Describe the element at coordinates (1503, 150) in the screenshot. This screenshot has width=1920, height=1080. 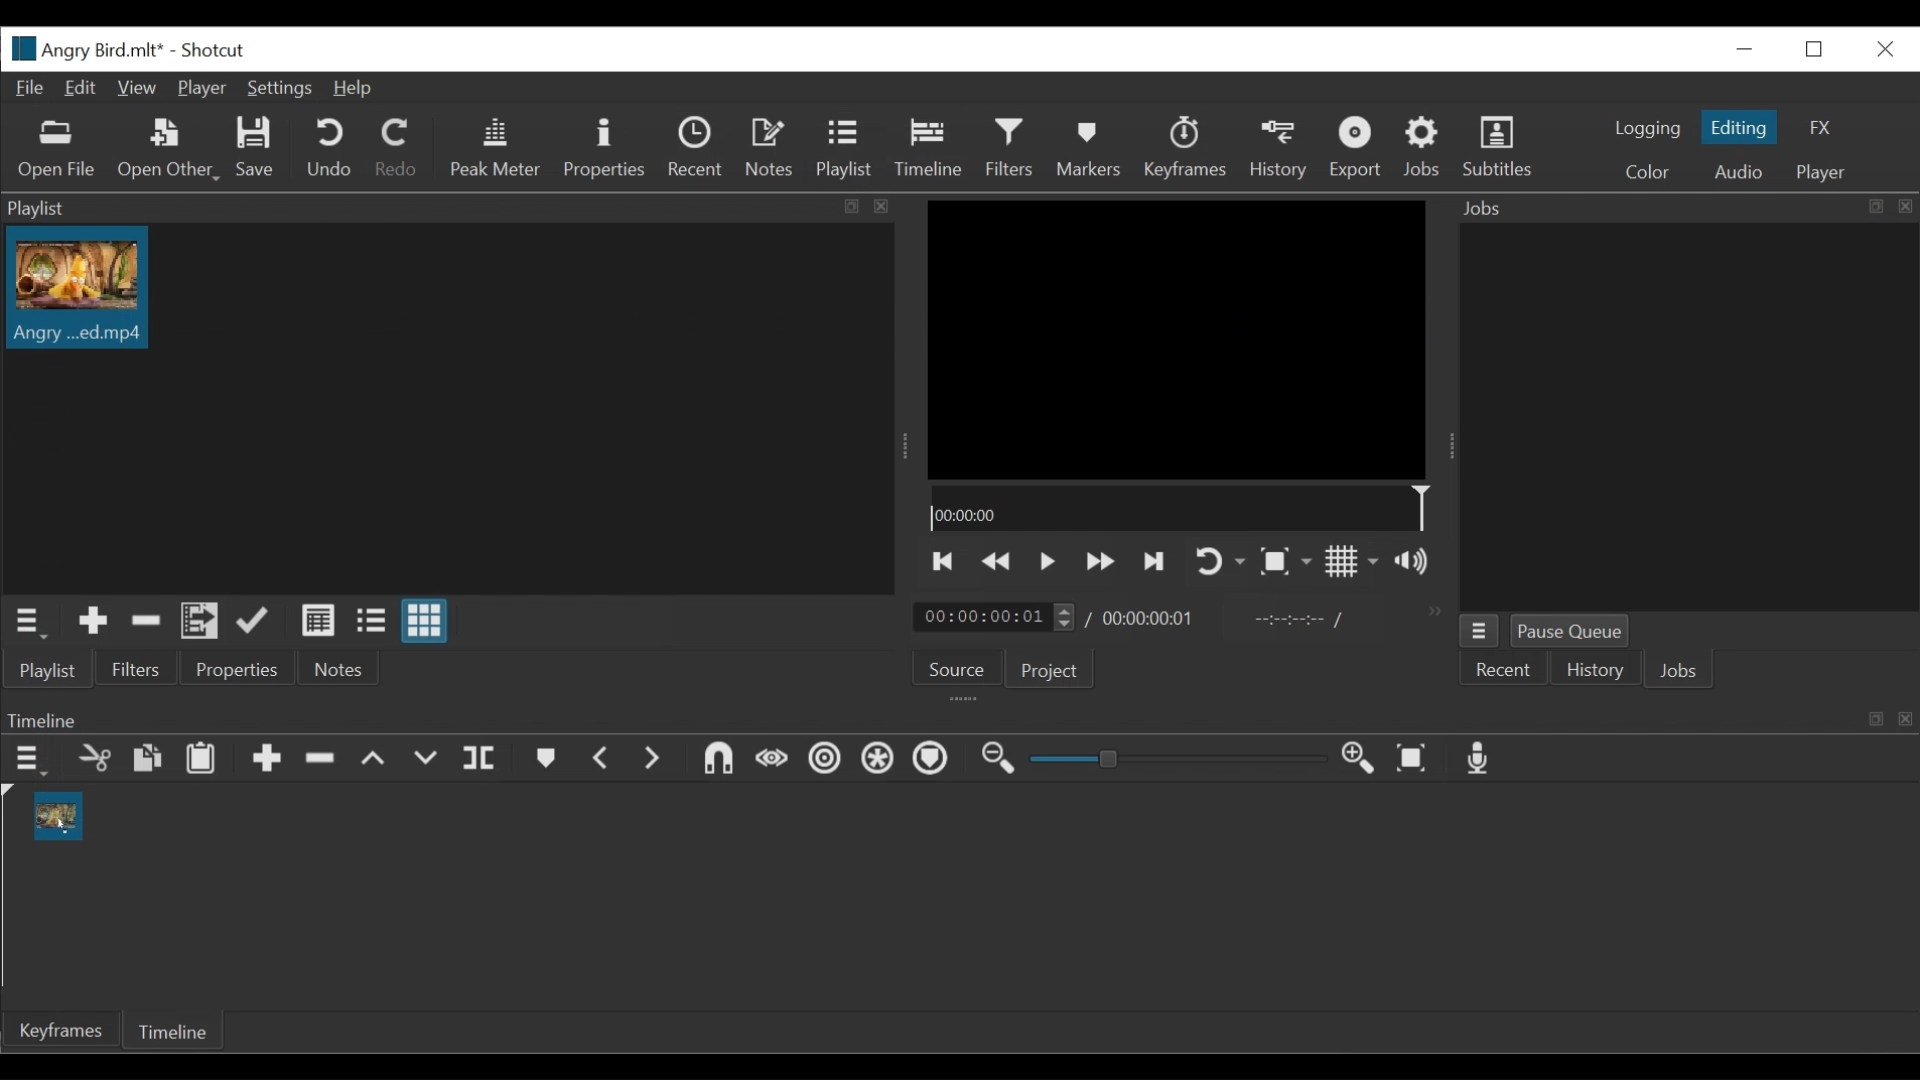
I see `Subtitles` at that location.